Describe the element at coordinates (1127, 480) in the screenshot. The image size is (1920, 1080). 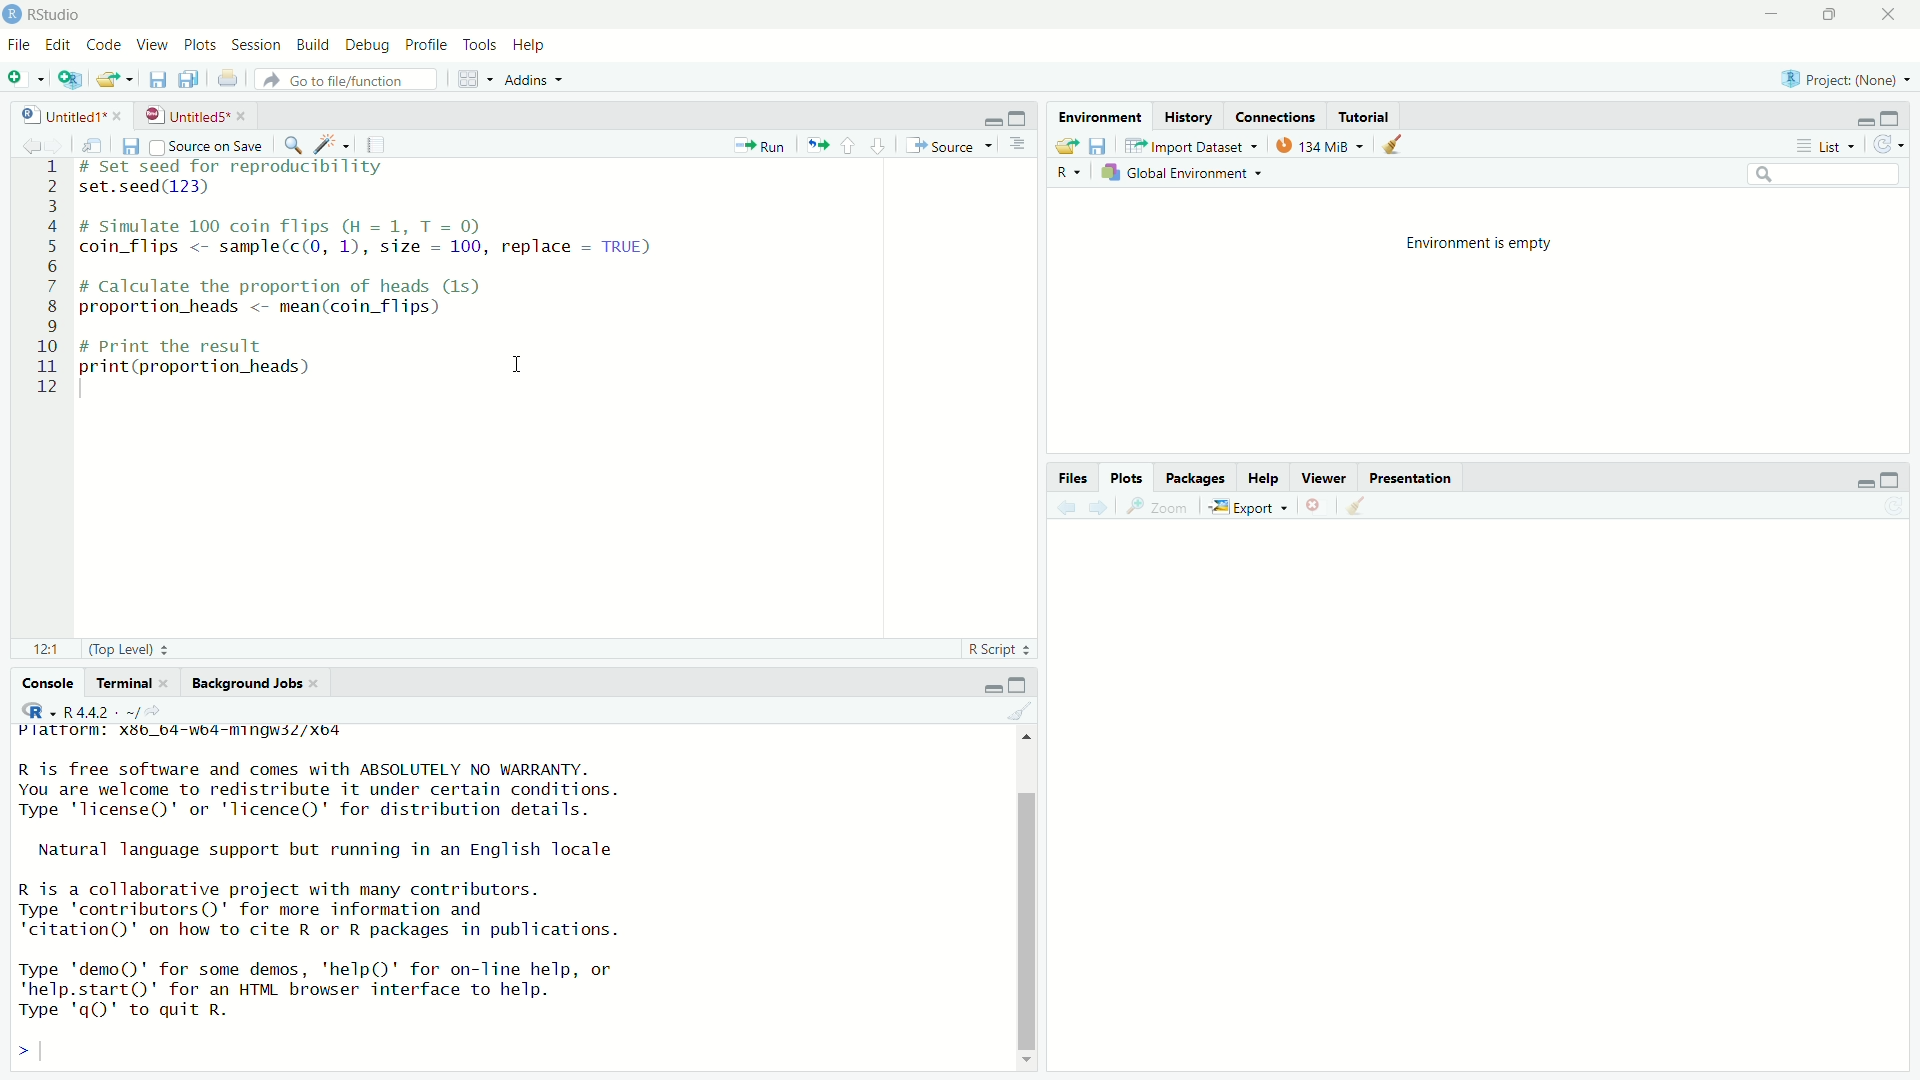
I see `Plots` at that location.